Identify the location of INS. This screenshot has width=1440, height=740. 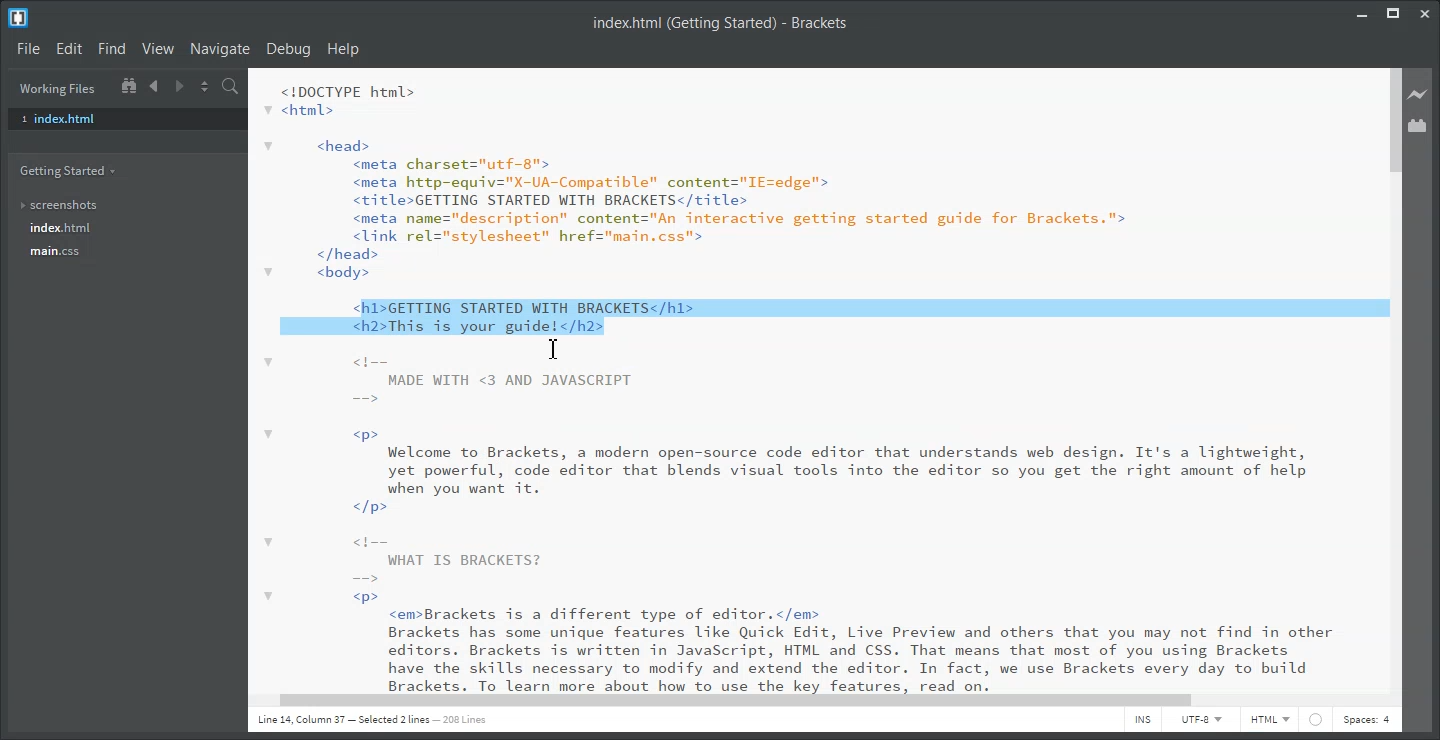
(1143, 721).